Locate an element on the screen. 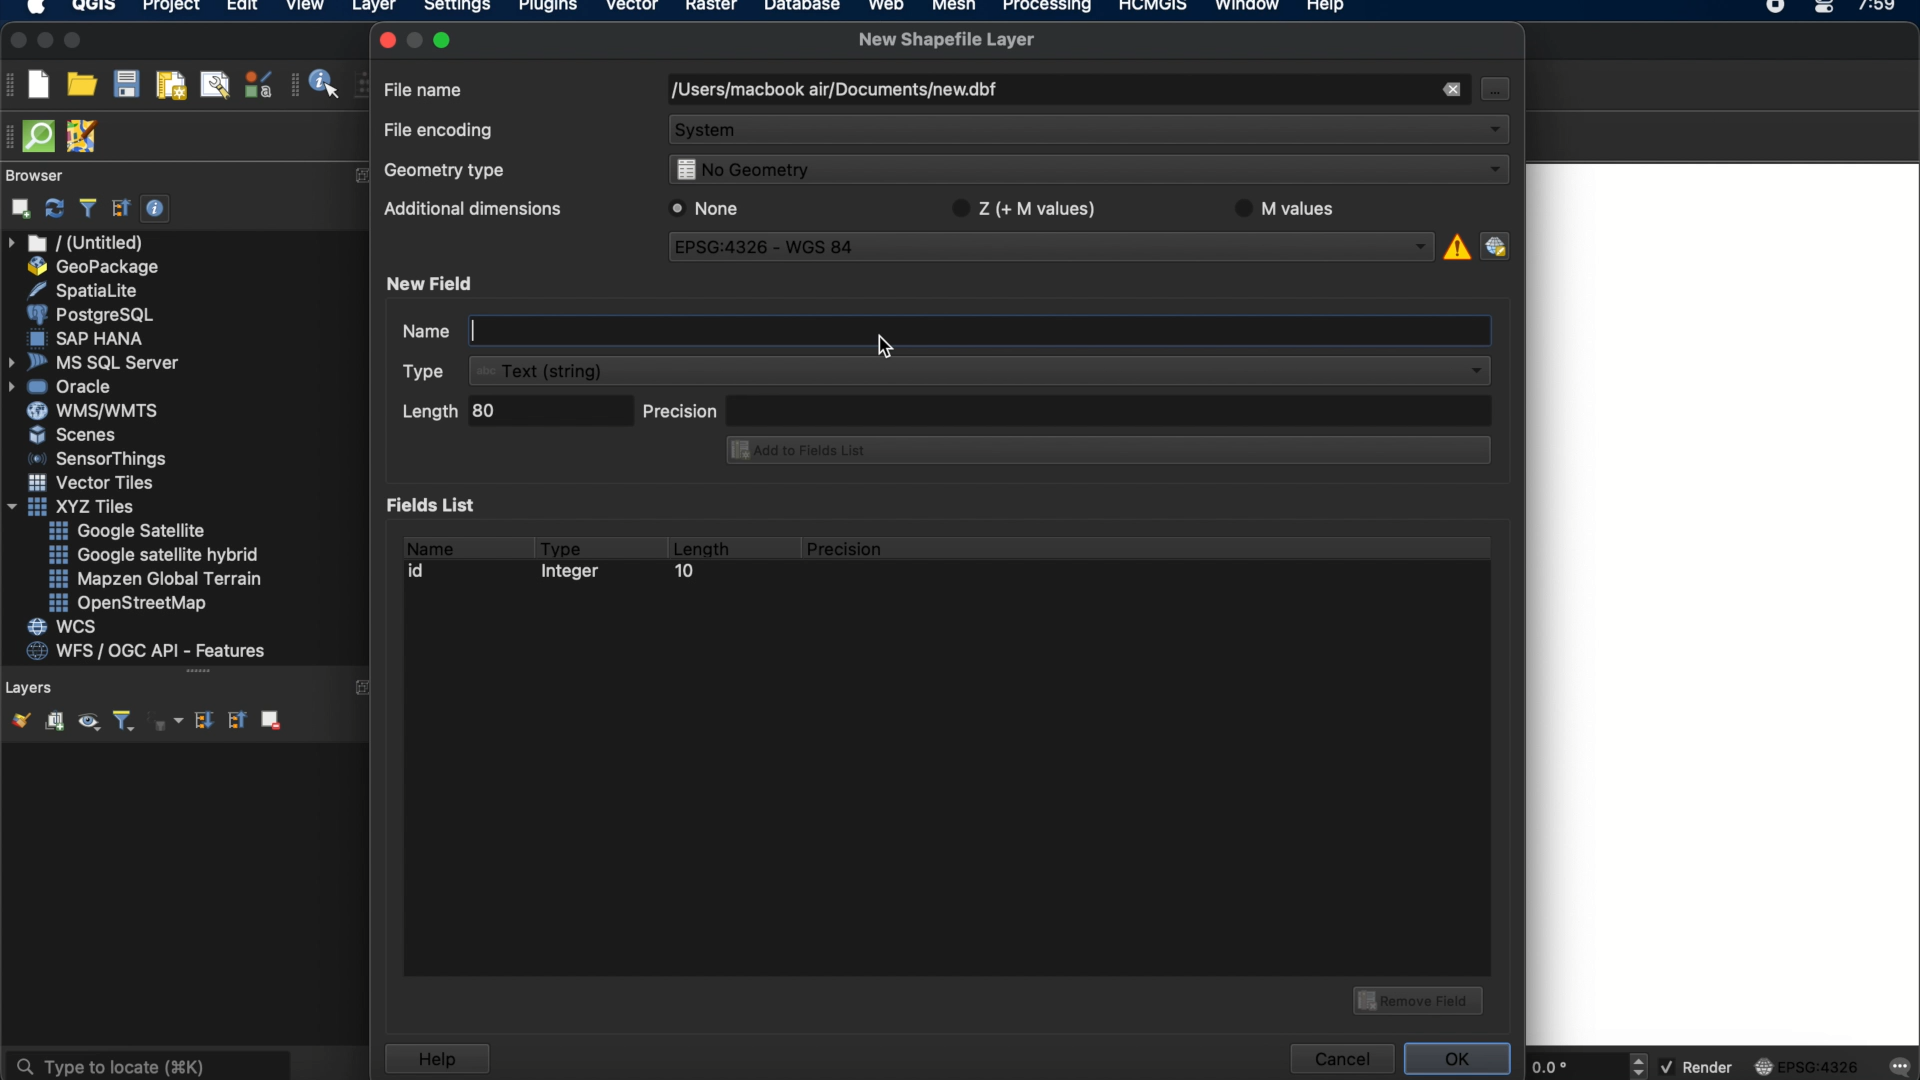 This screenshot has height=1080, width=1920. recorder icon is located at coordinates (1778, 8).